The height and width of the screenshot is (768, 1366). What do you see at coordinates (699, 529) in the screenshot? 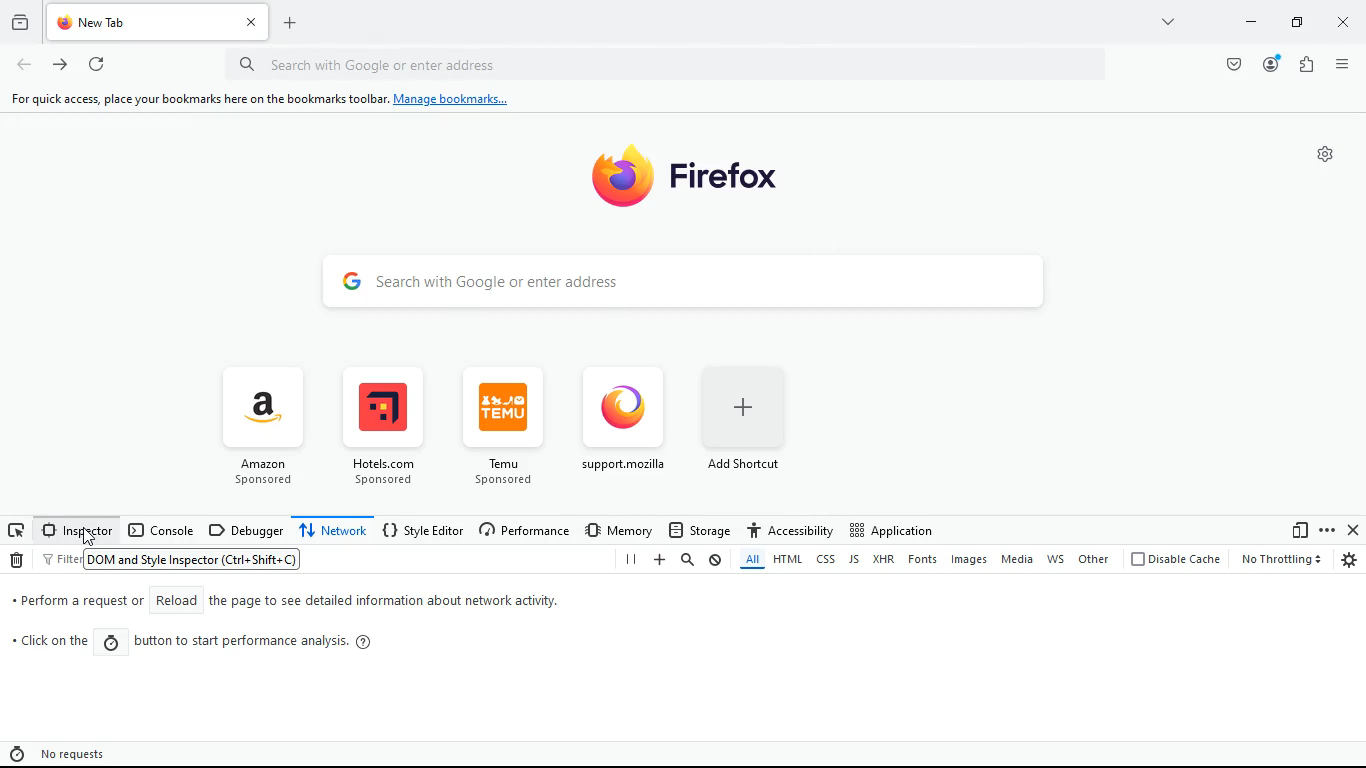
I see `storage` at bounding box center [699, 529].